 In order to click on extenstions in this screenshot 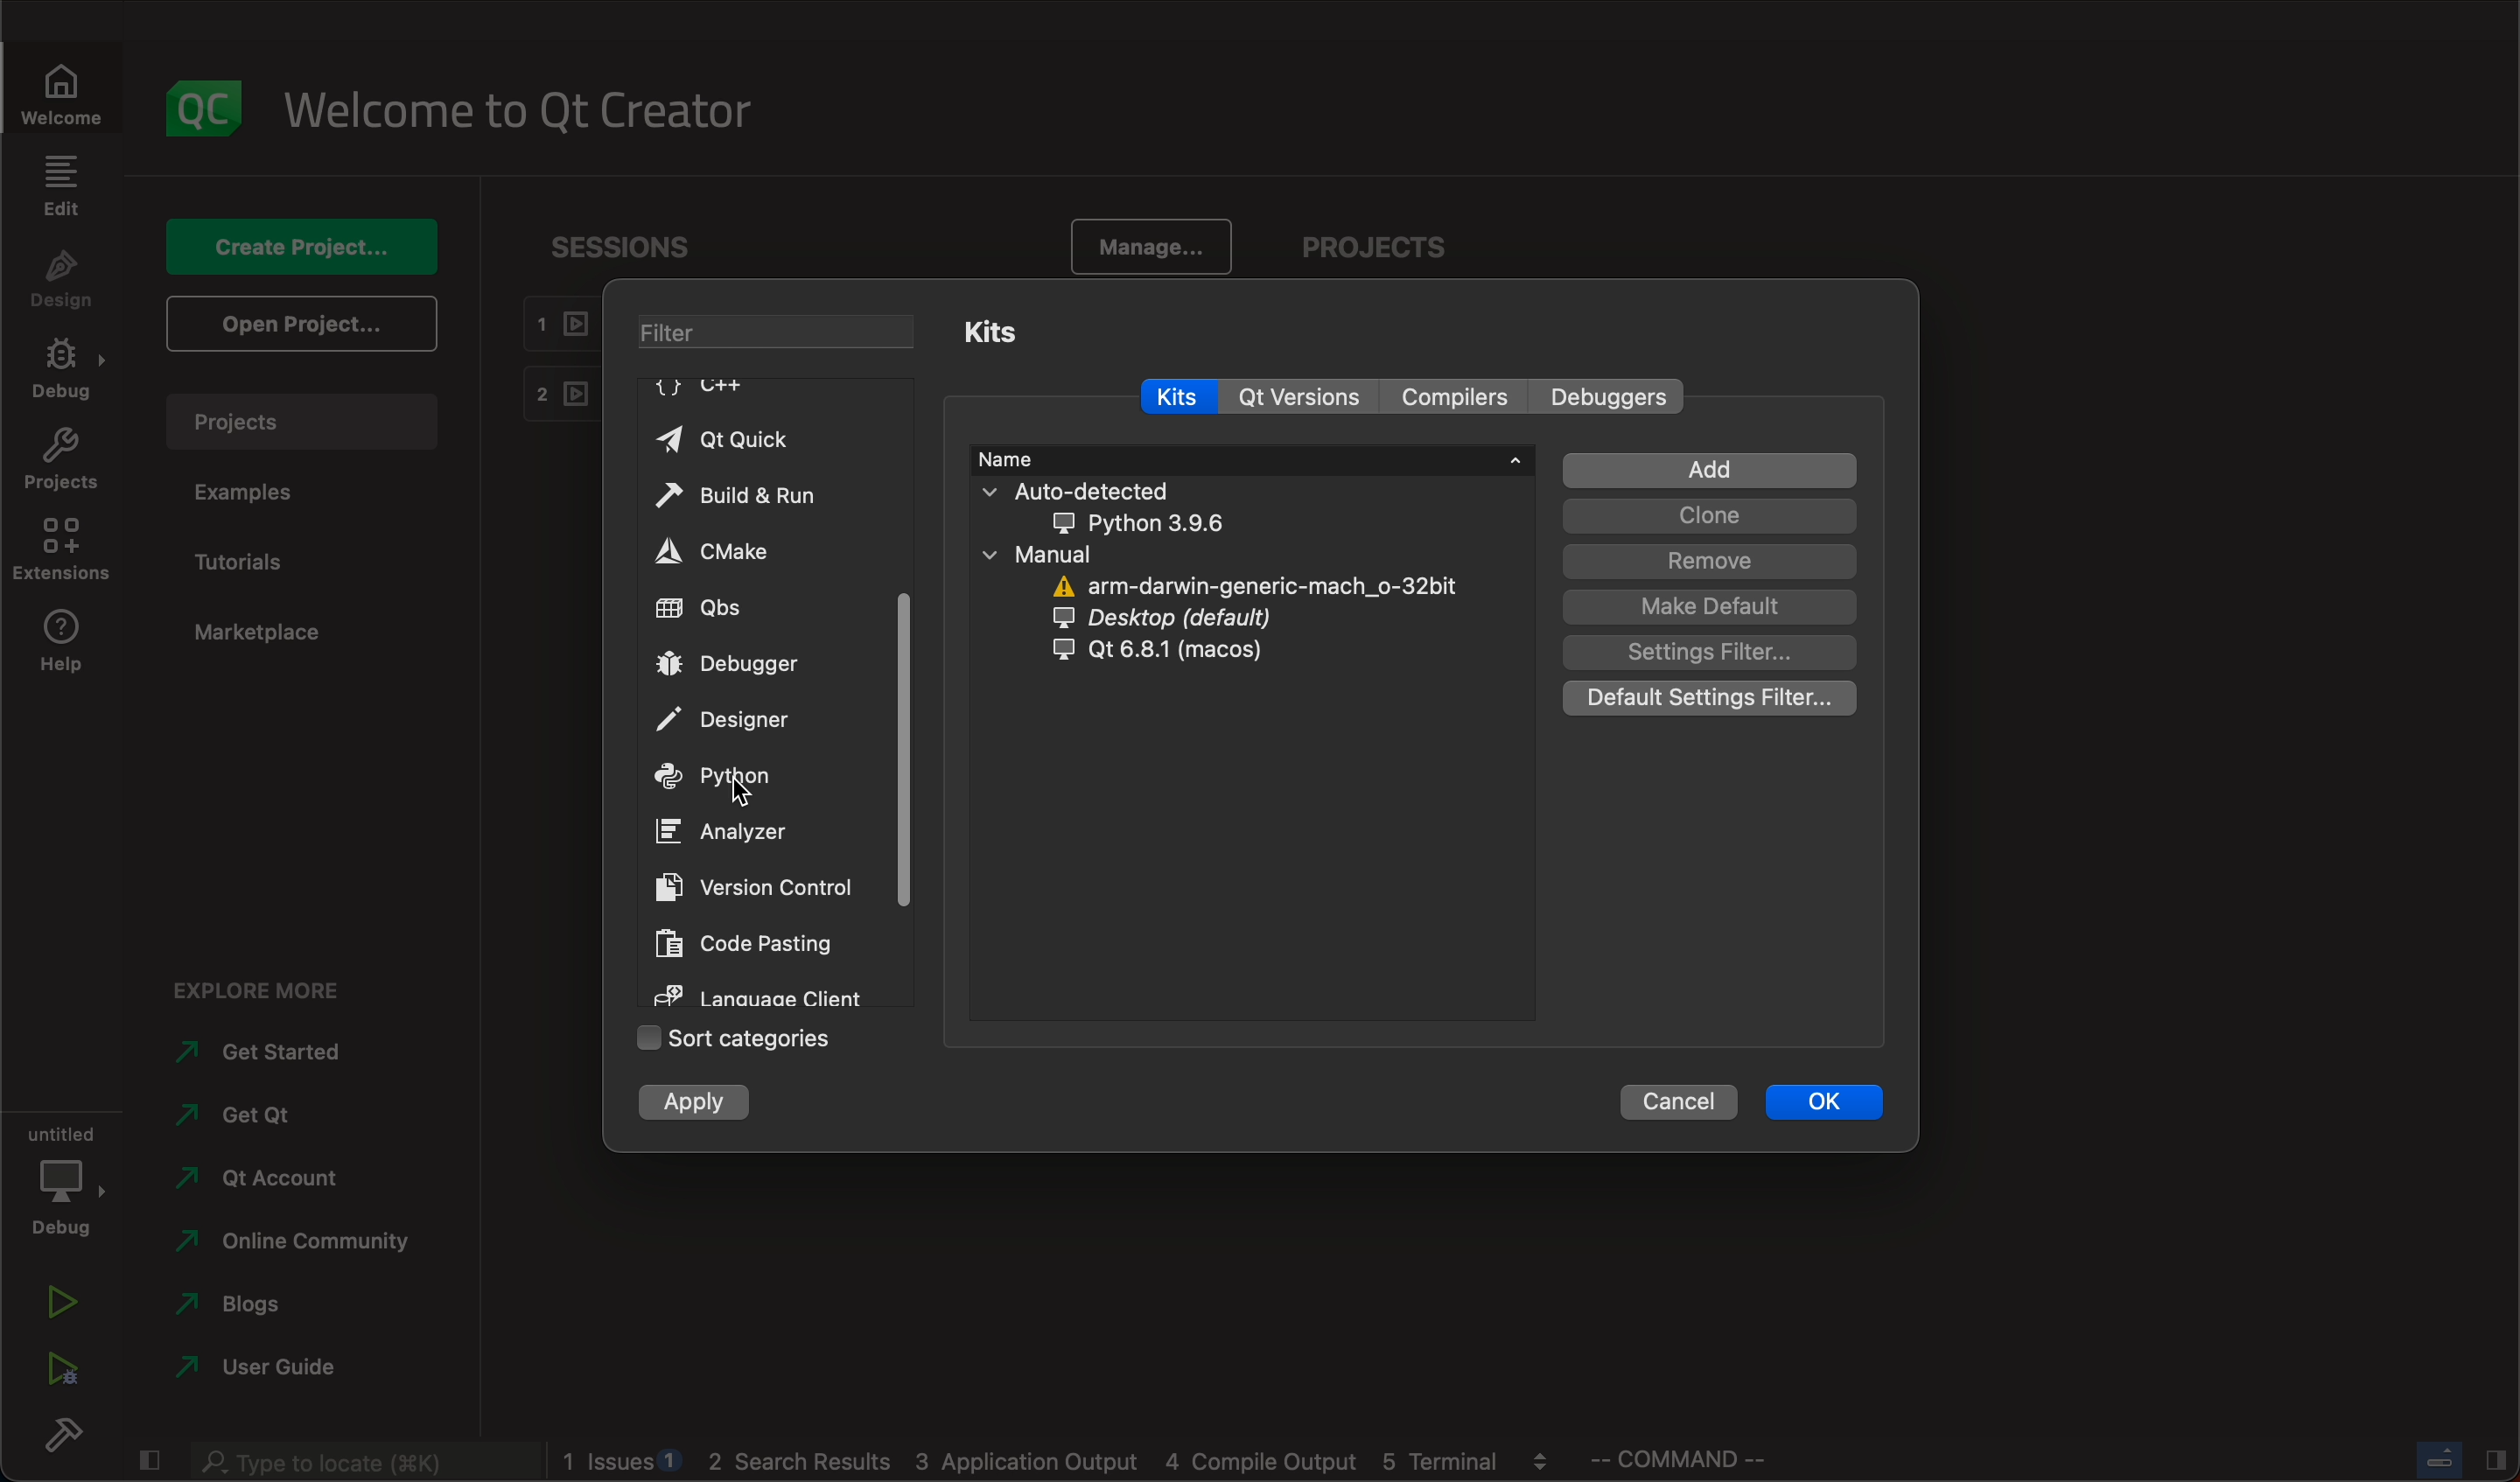, I will do `click(59, 548)`.